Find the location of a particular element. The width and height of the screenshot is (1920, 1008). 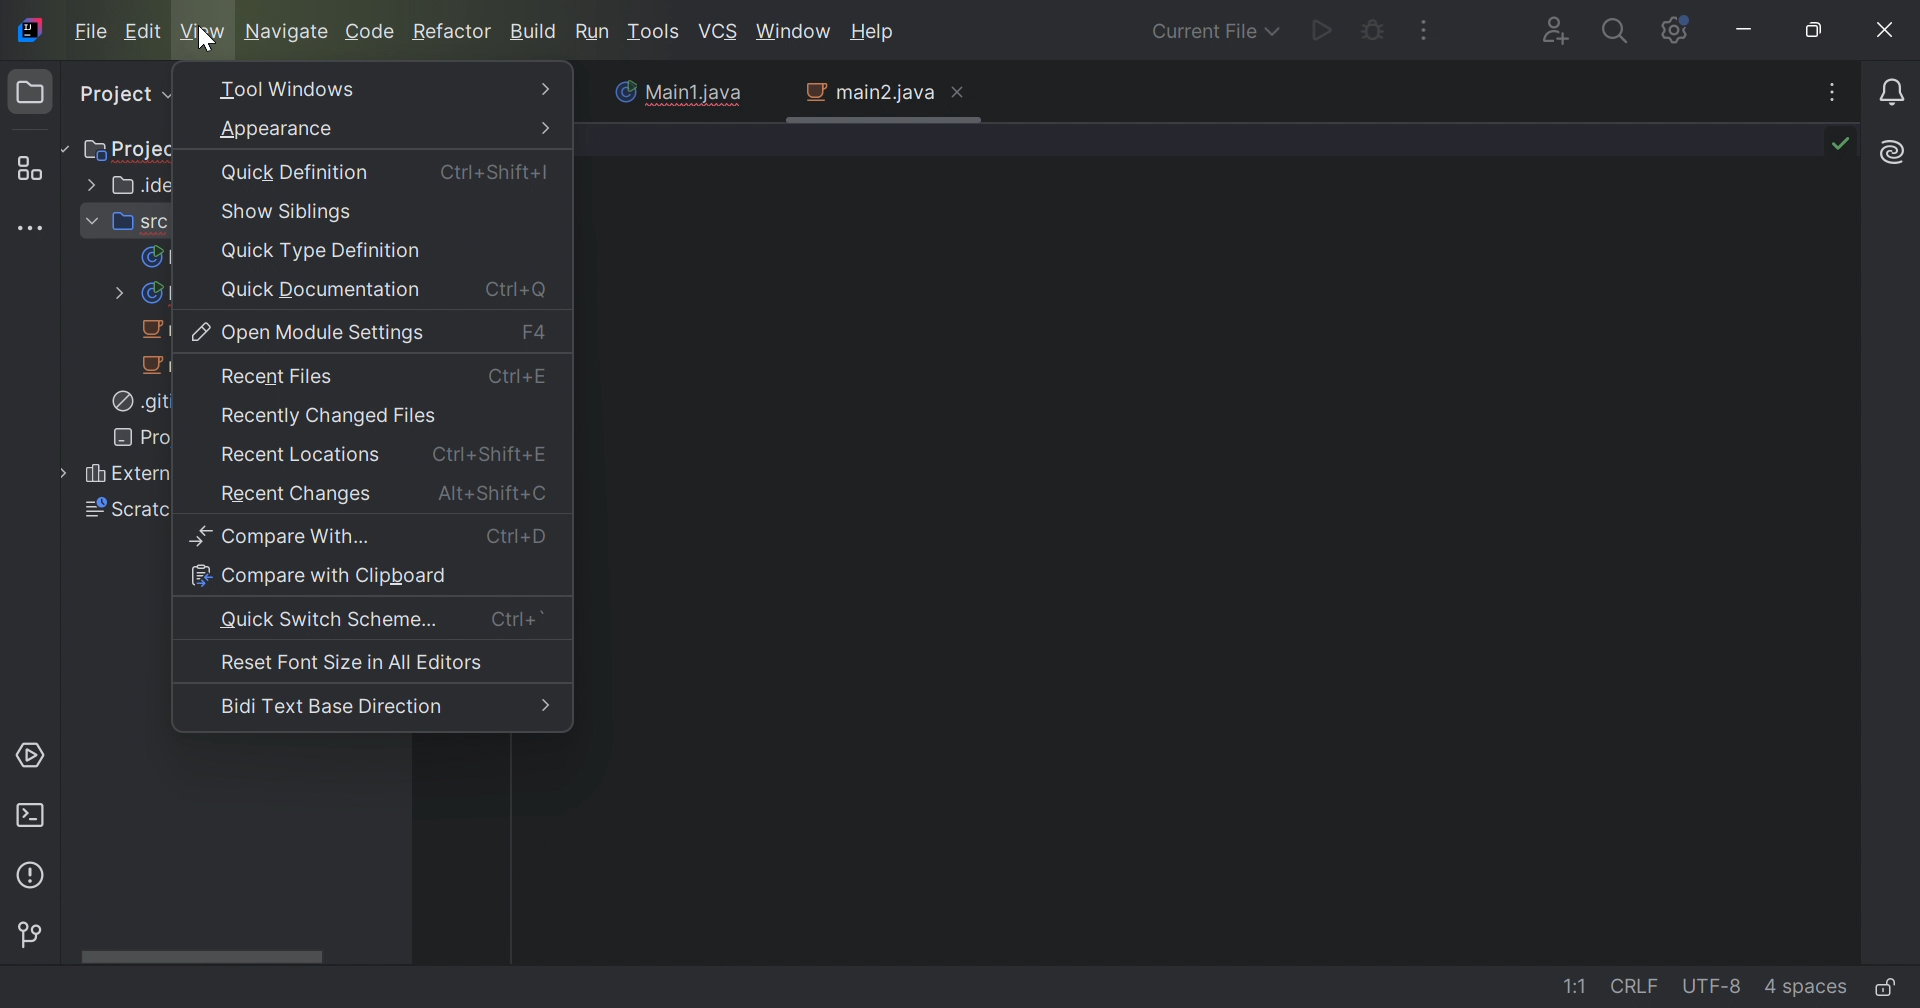

Minimize is located at coordinates (1745, 30).